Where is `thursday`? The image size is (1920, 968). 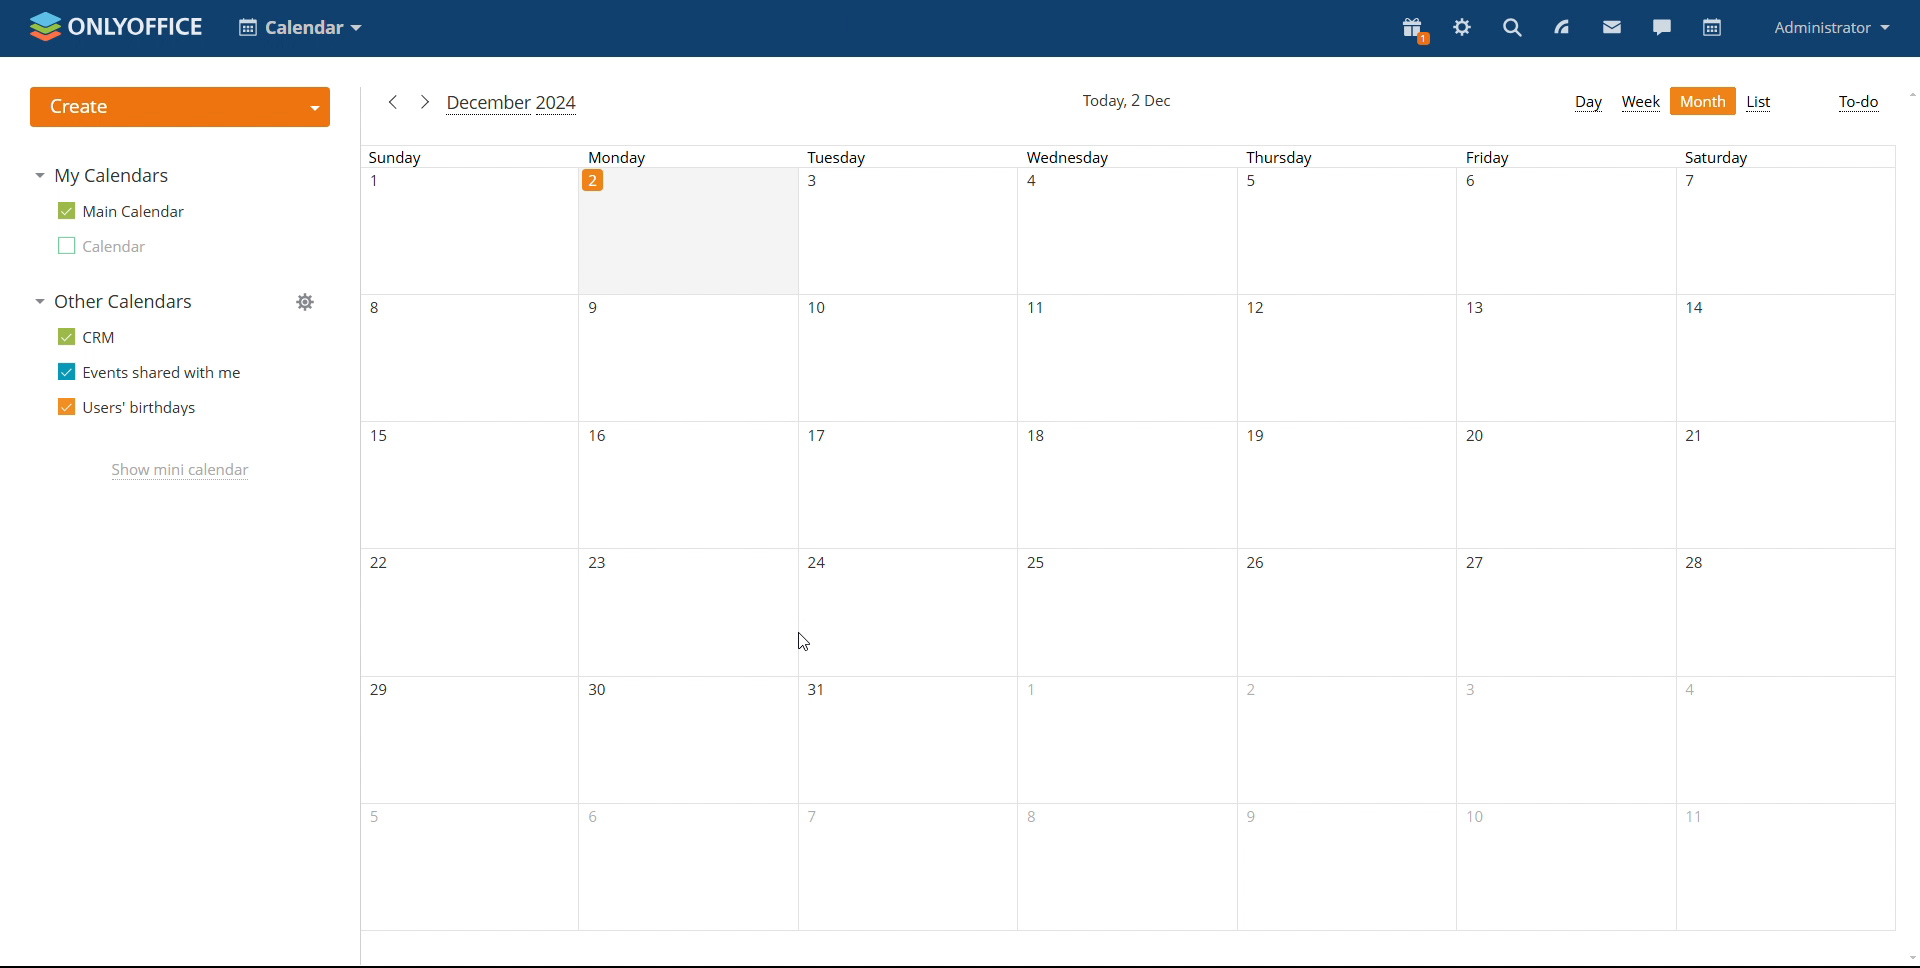
thursday is located at coordinates (1343, 538).